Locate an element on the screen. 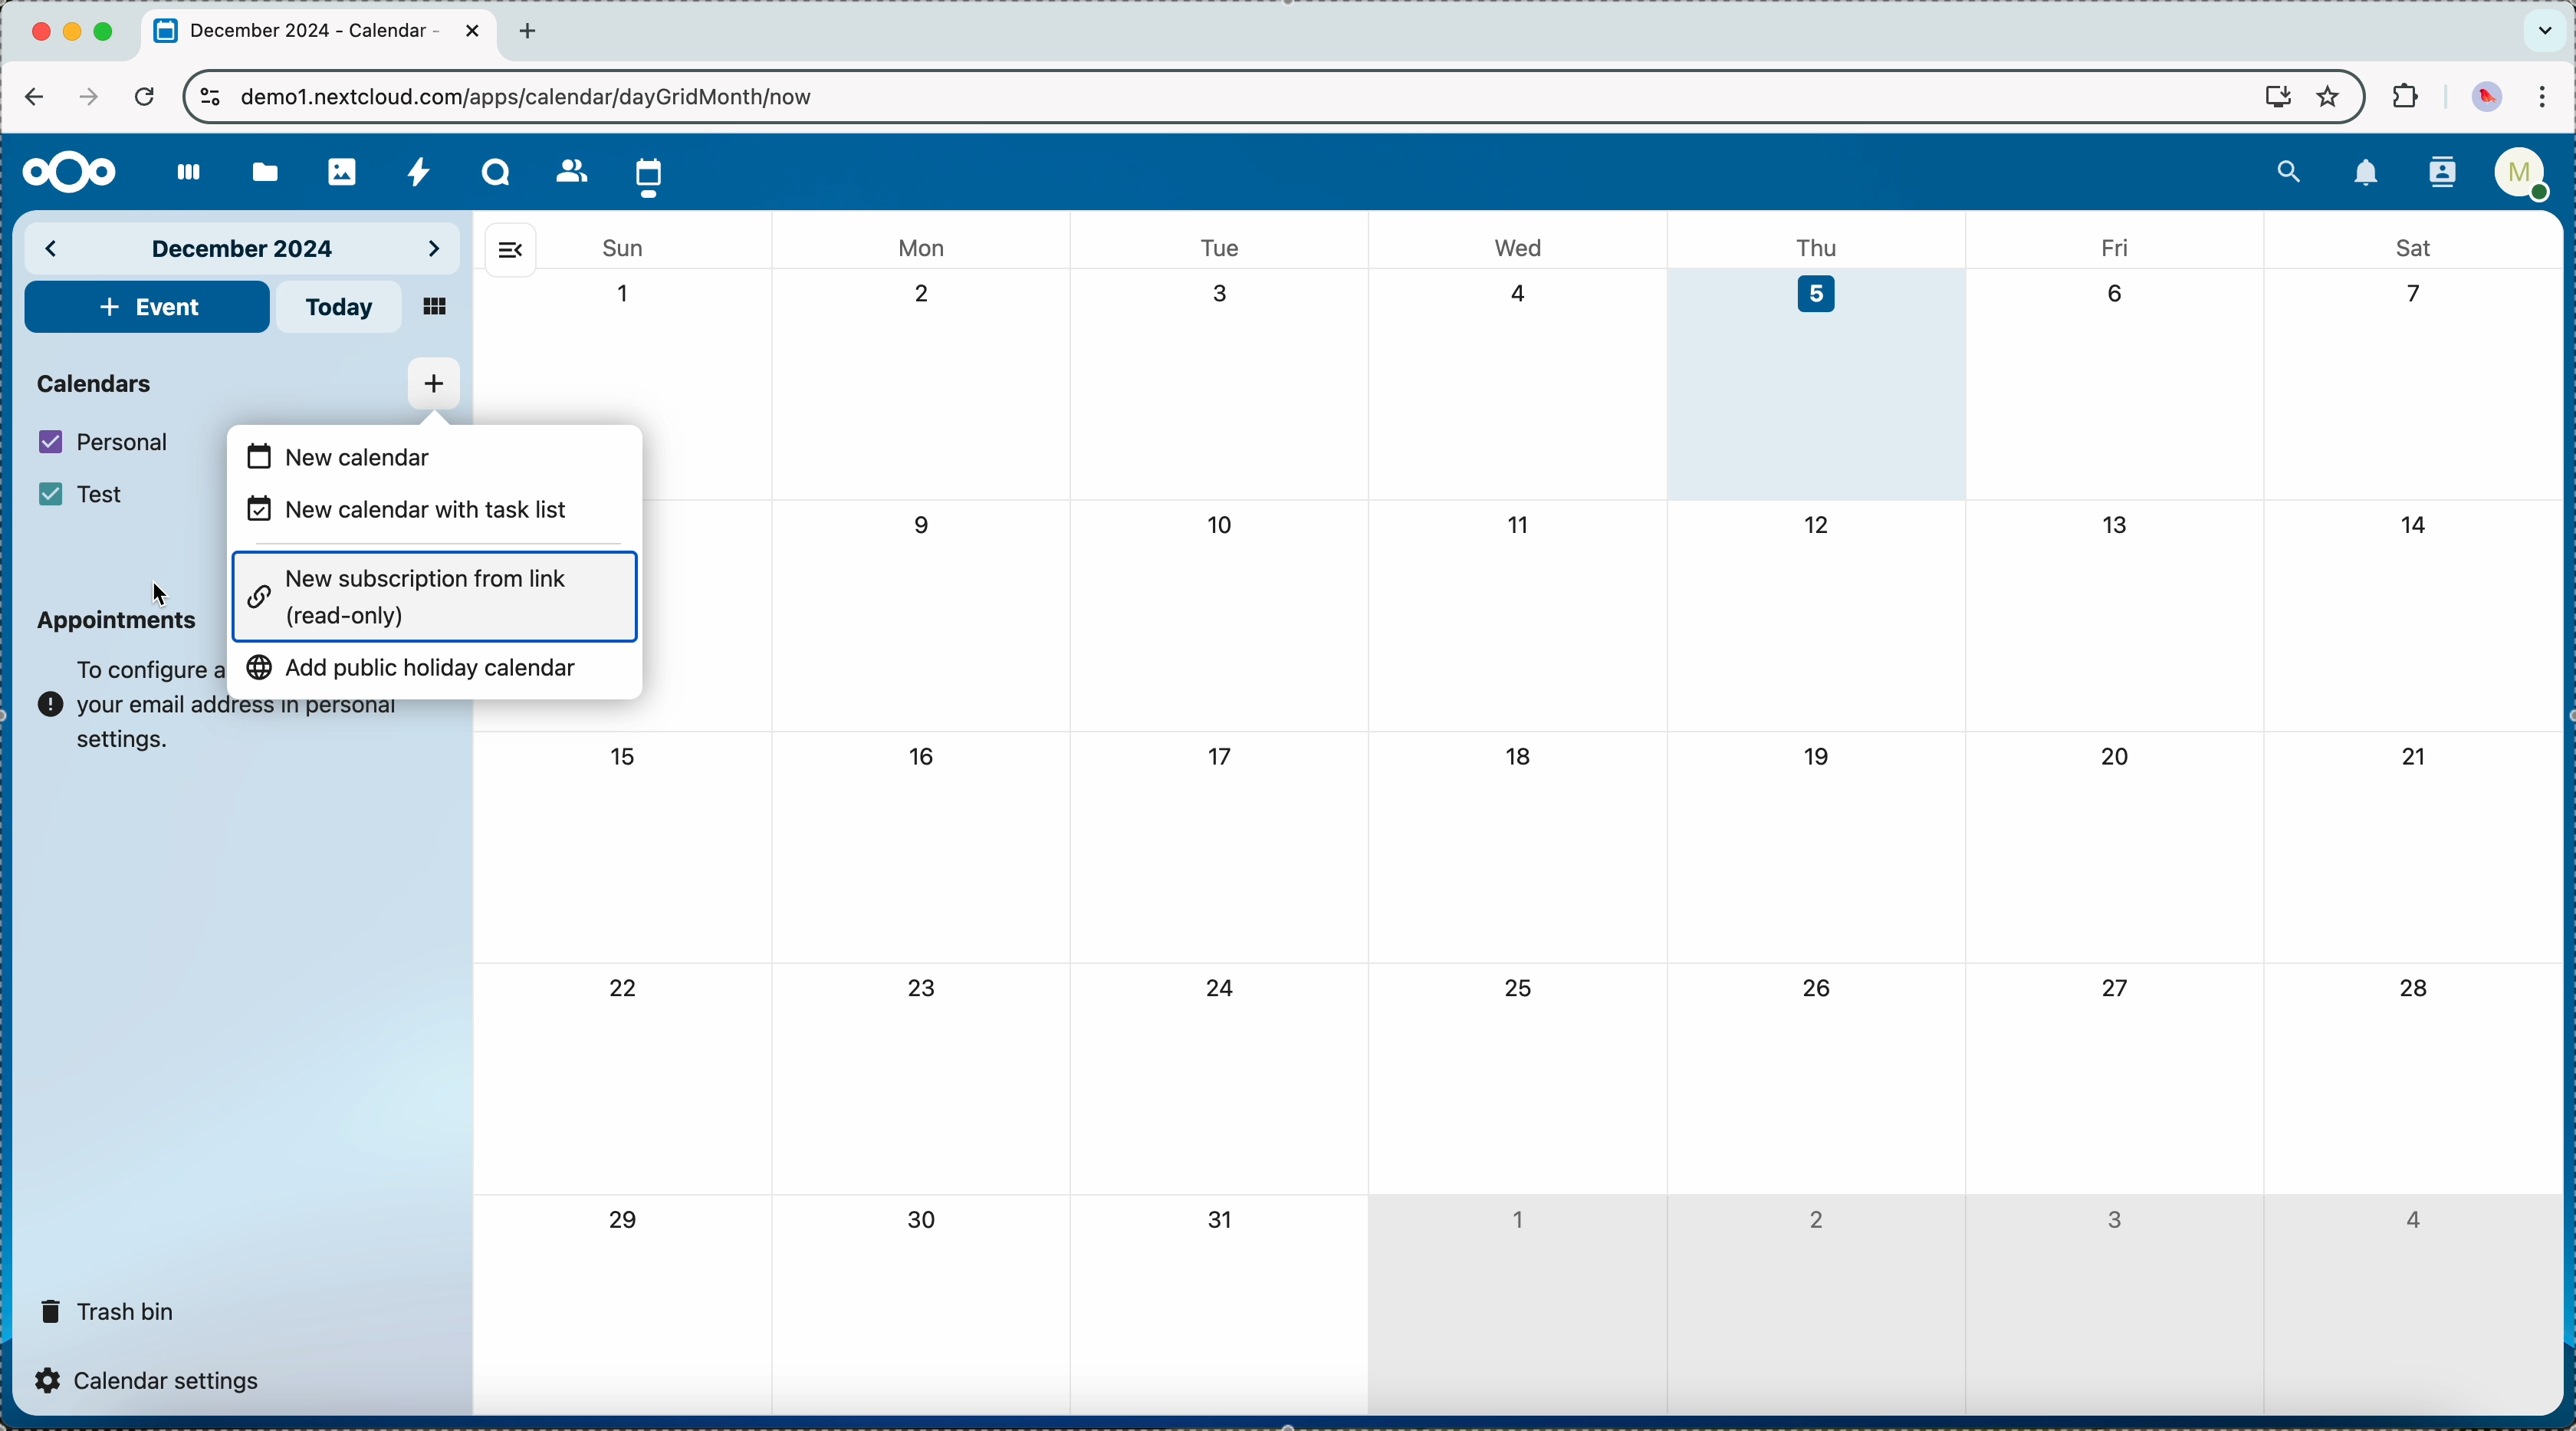 This screenshot has height=1431, width=2576. activity is located at coordinates (420, 171).